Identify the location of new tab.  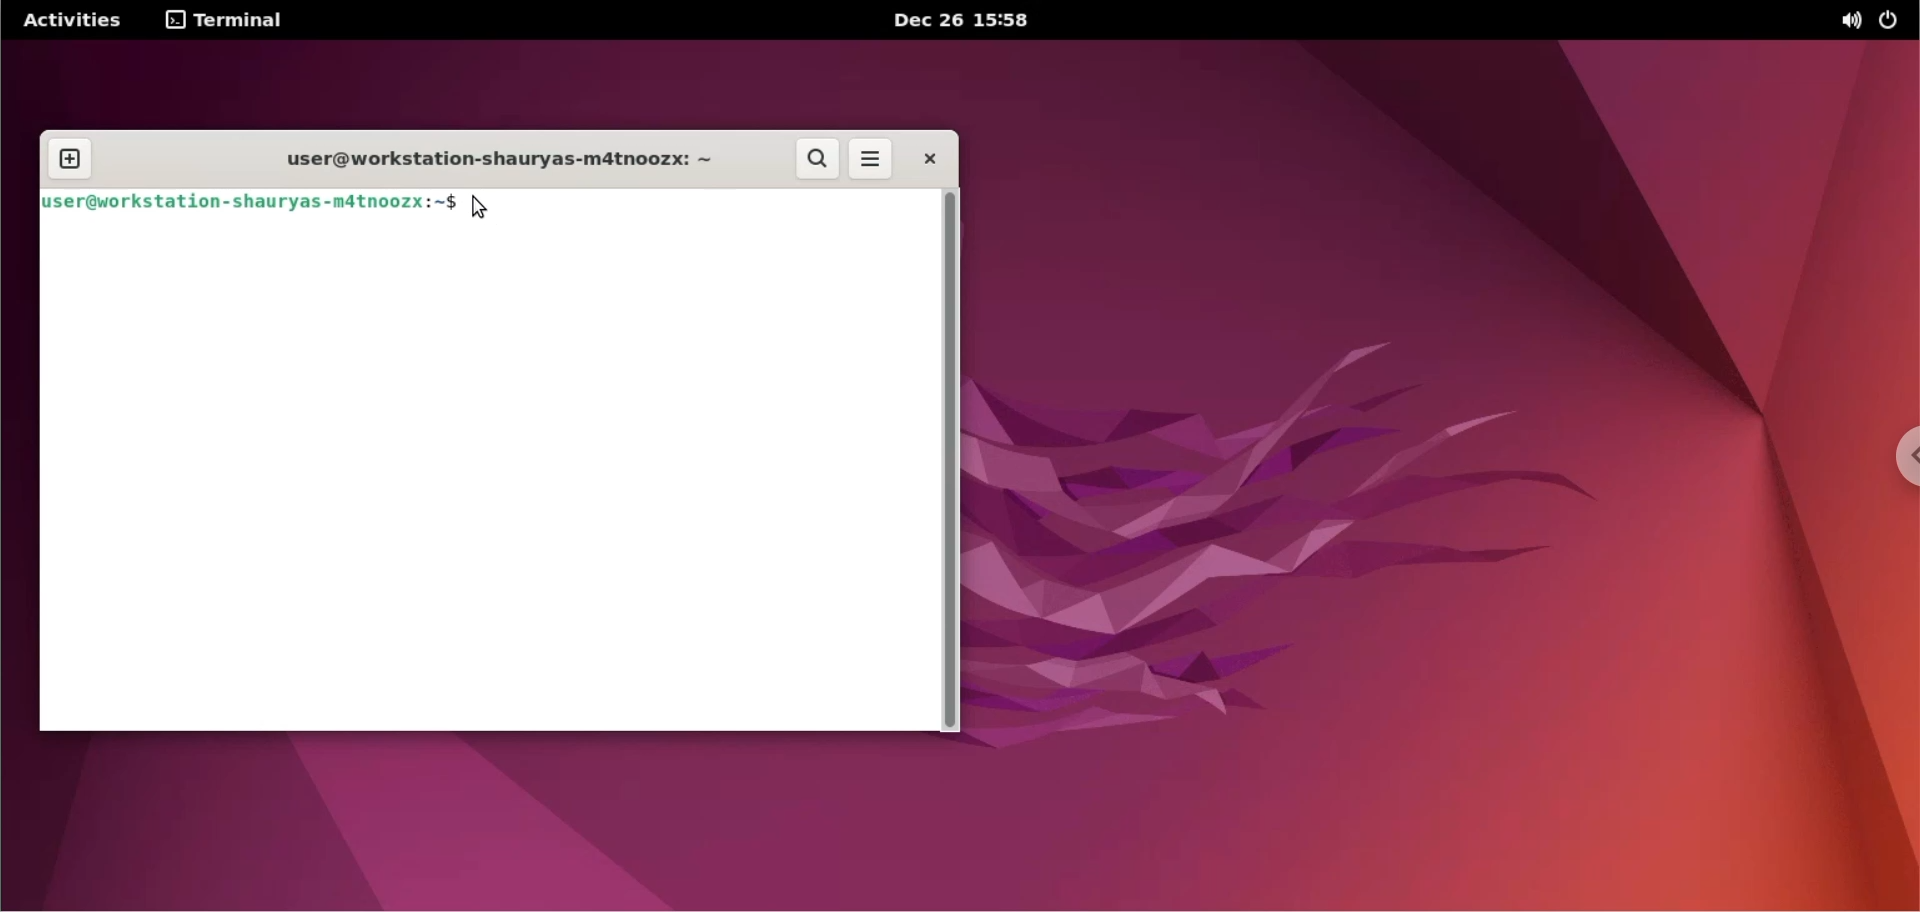
(67, 161).